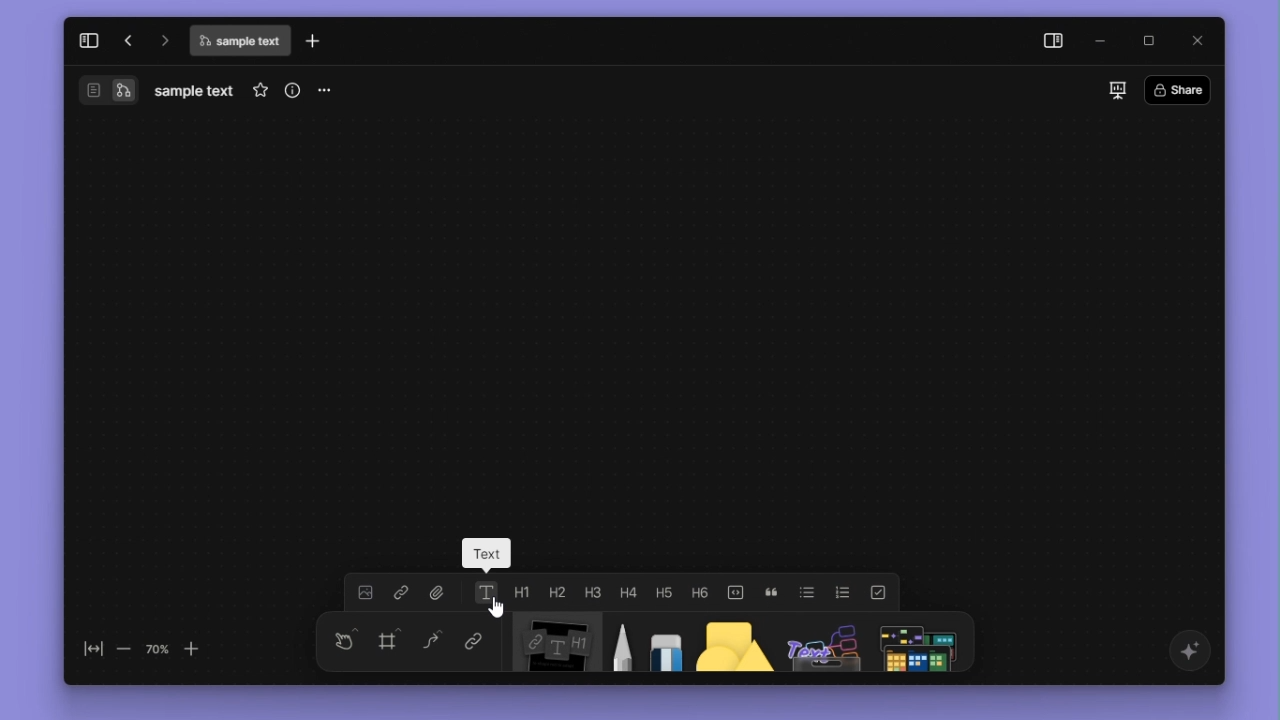  Describe the element at coordinates (126, 40) in the screenshot. I see `go back` at that location.